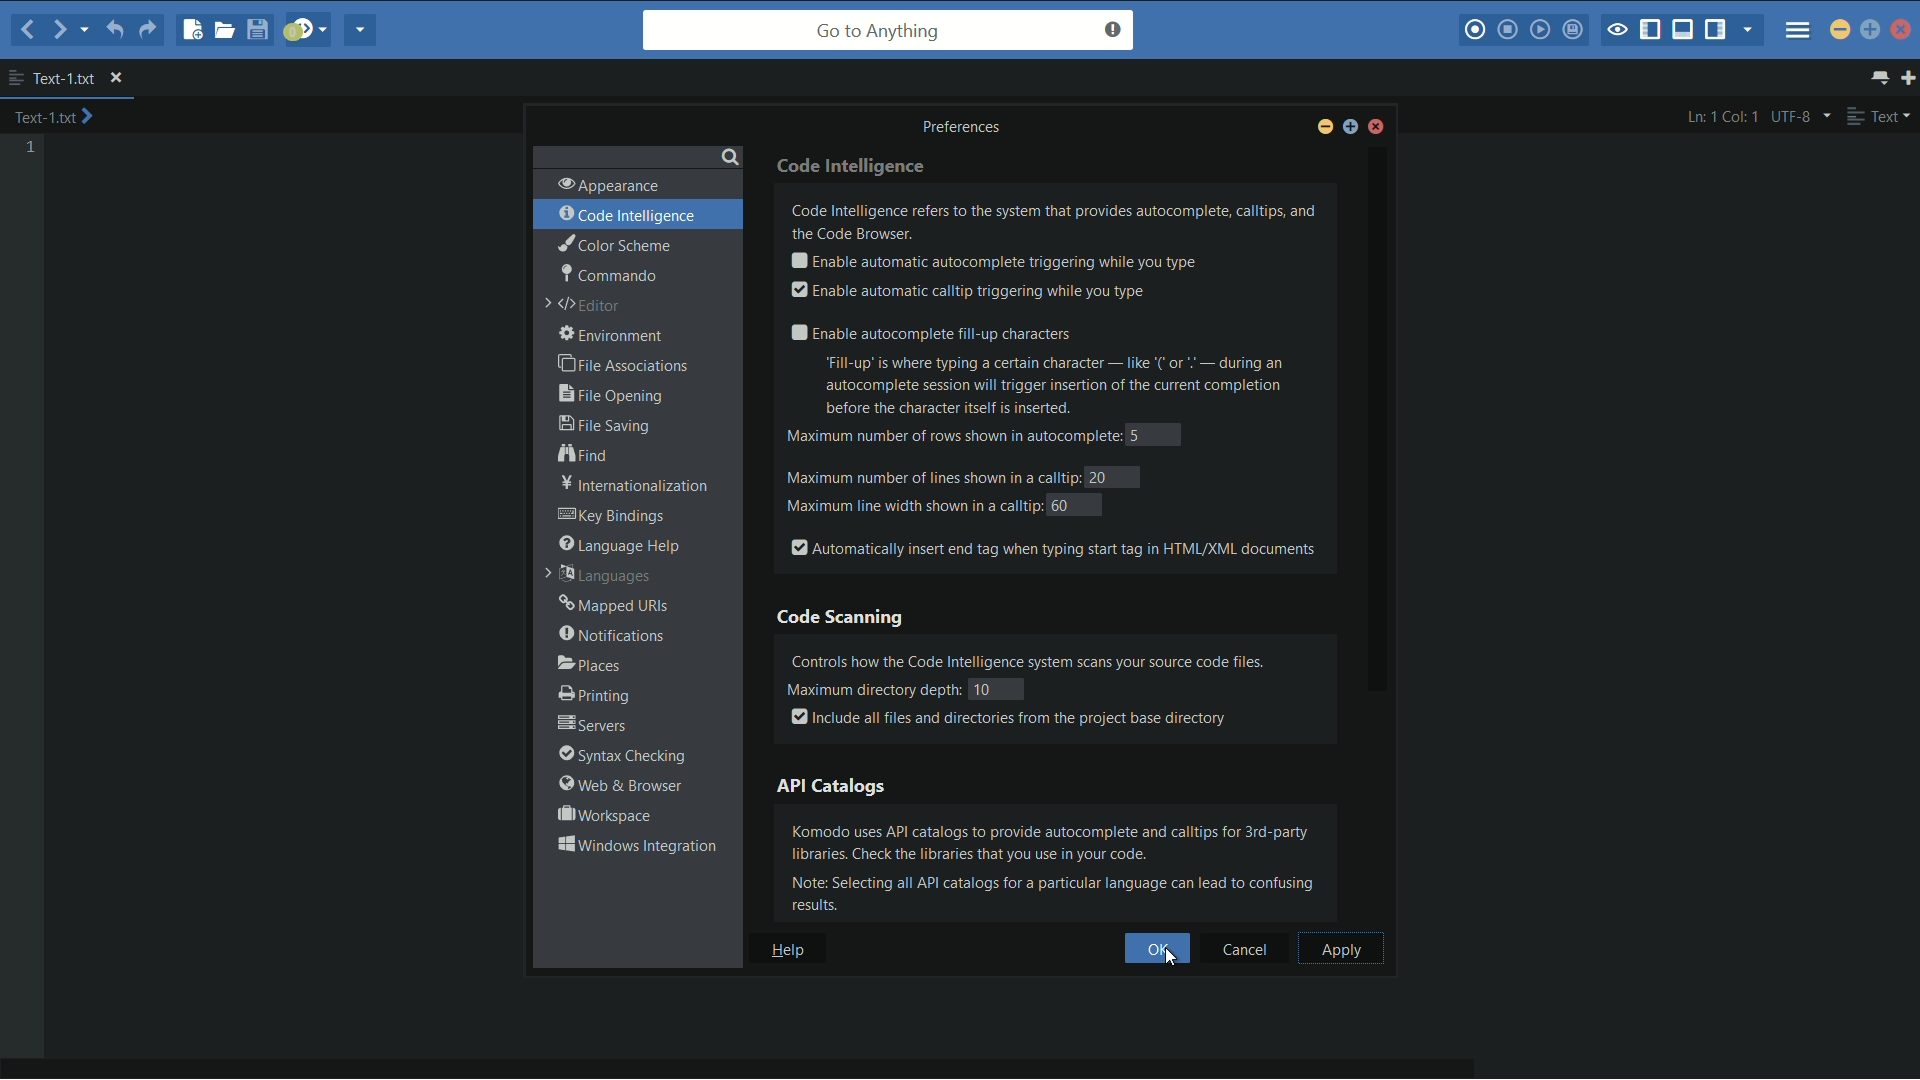 This screenshot has width=1920, height=1080. Describe the element at coordinates (608, 184) in the screenshot. I see `appearance` at that location.